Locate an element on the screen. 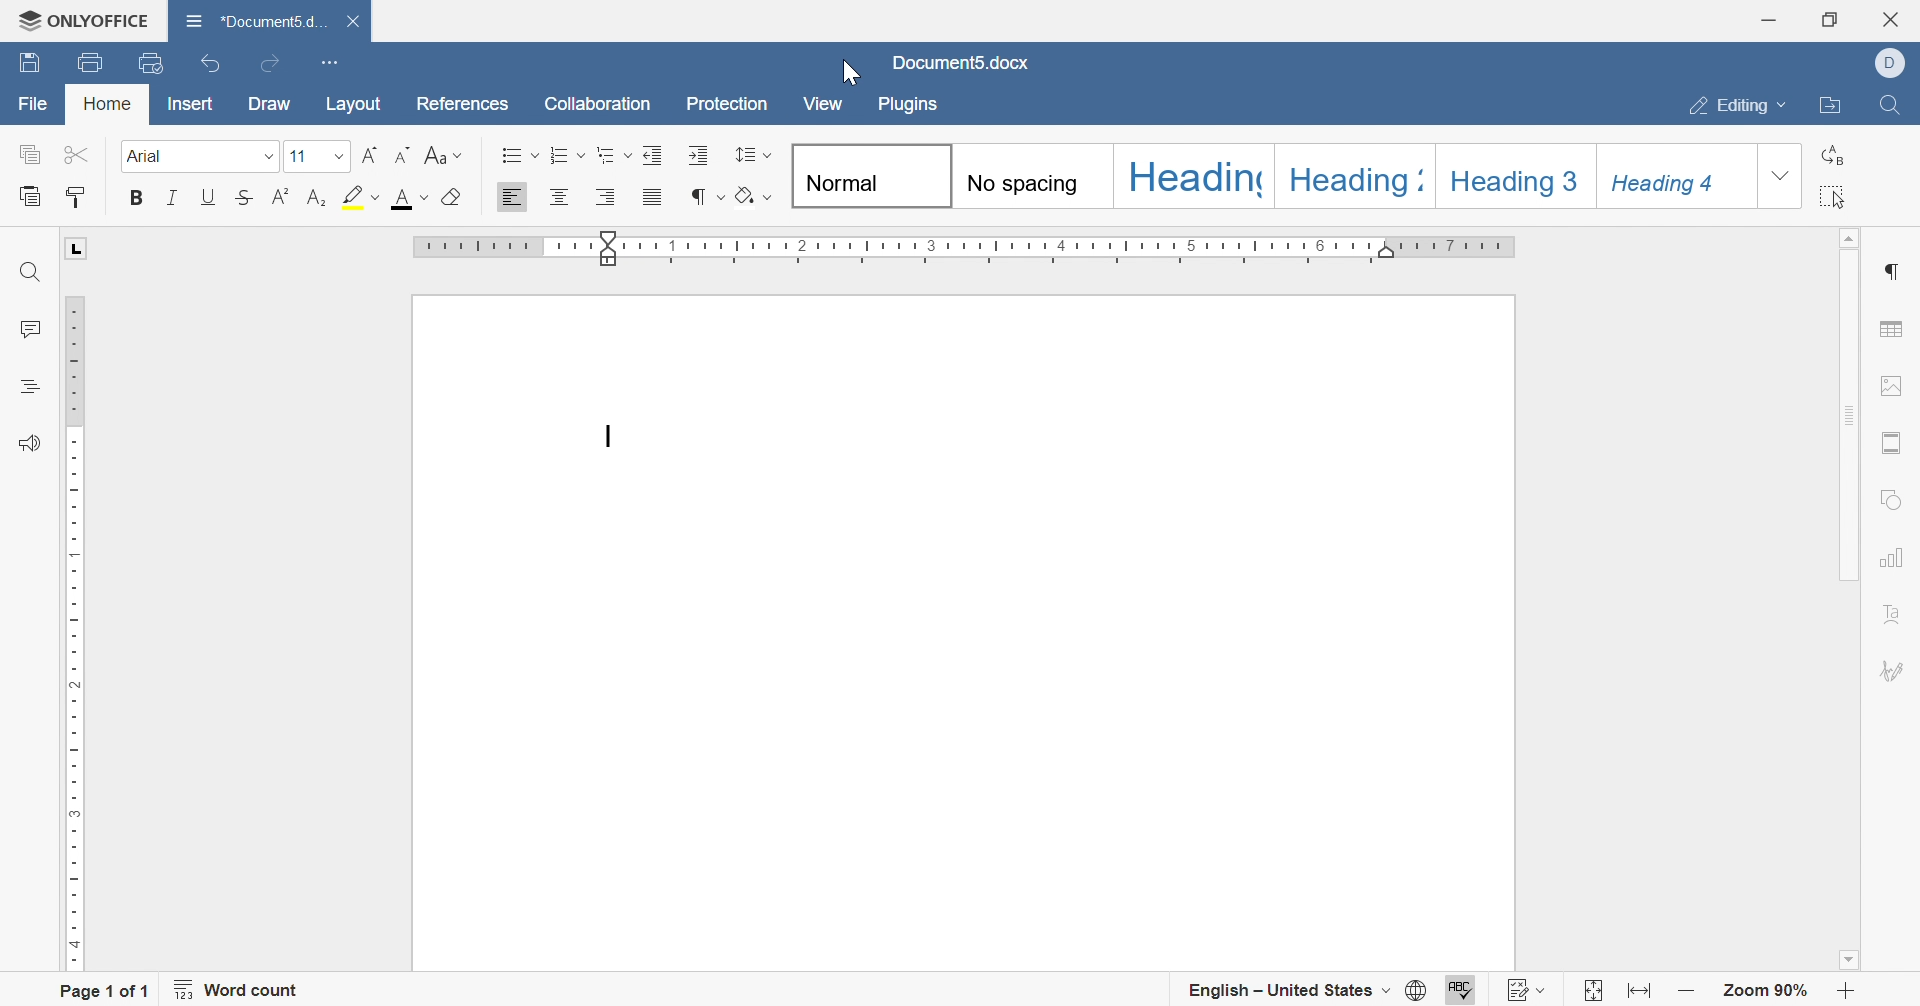 The image size is (1920, 1006). home is located at coordinates (106, 104).